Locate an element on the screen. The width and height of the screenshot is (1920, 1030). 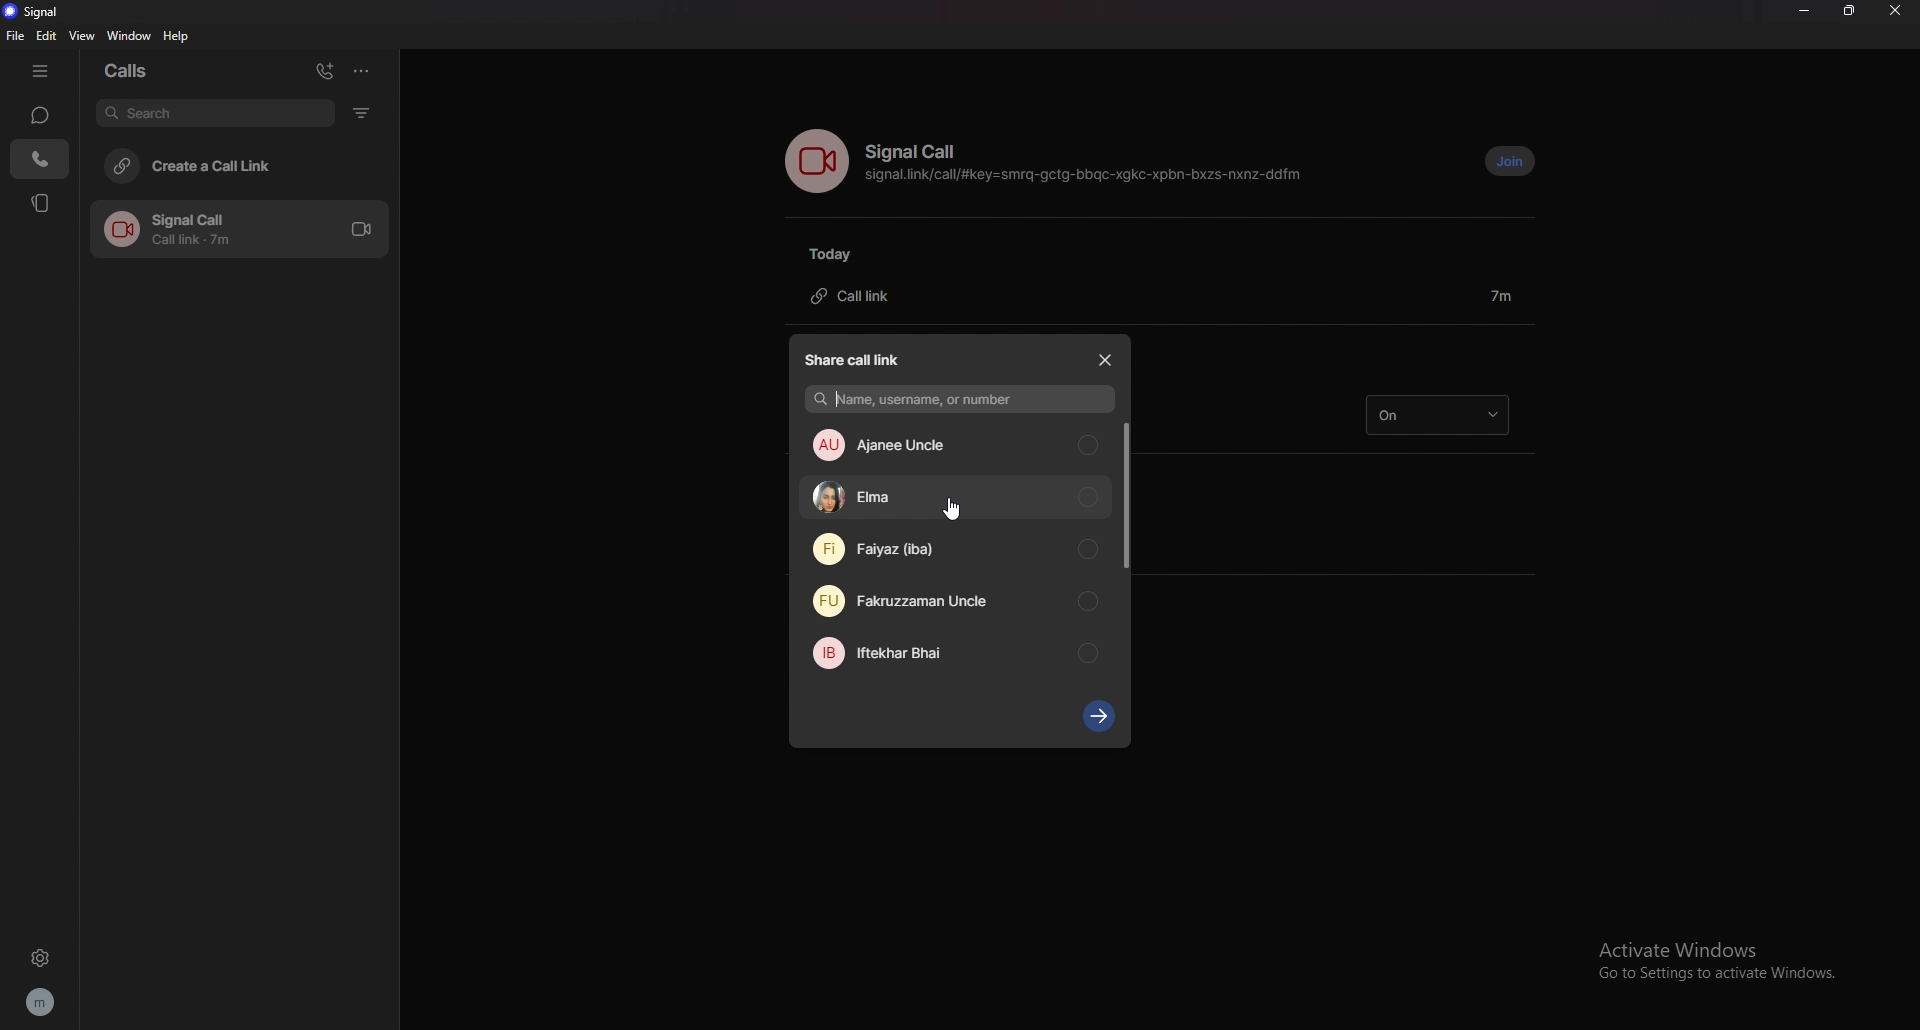
close is located at coordinates (1895, 11).